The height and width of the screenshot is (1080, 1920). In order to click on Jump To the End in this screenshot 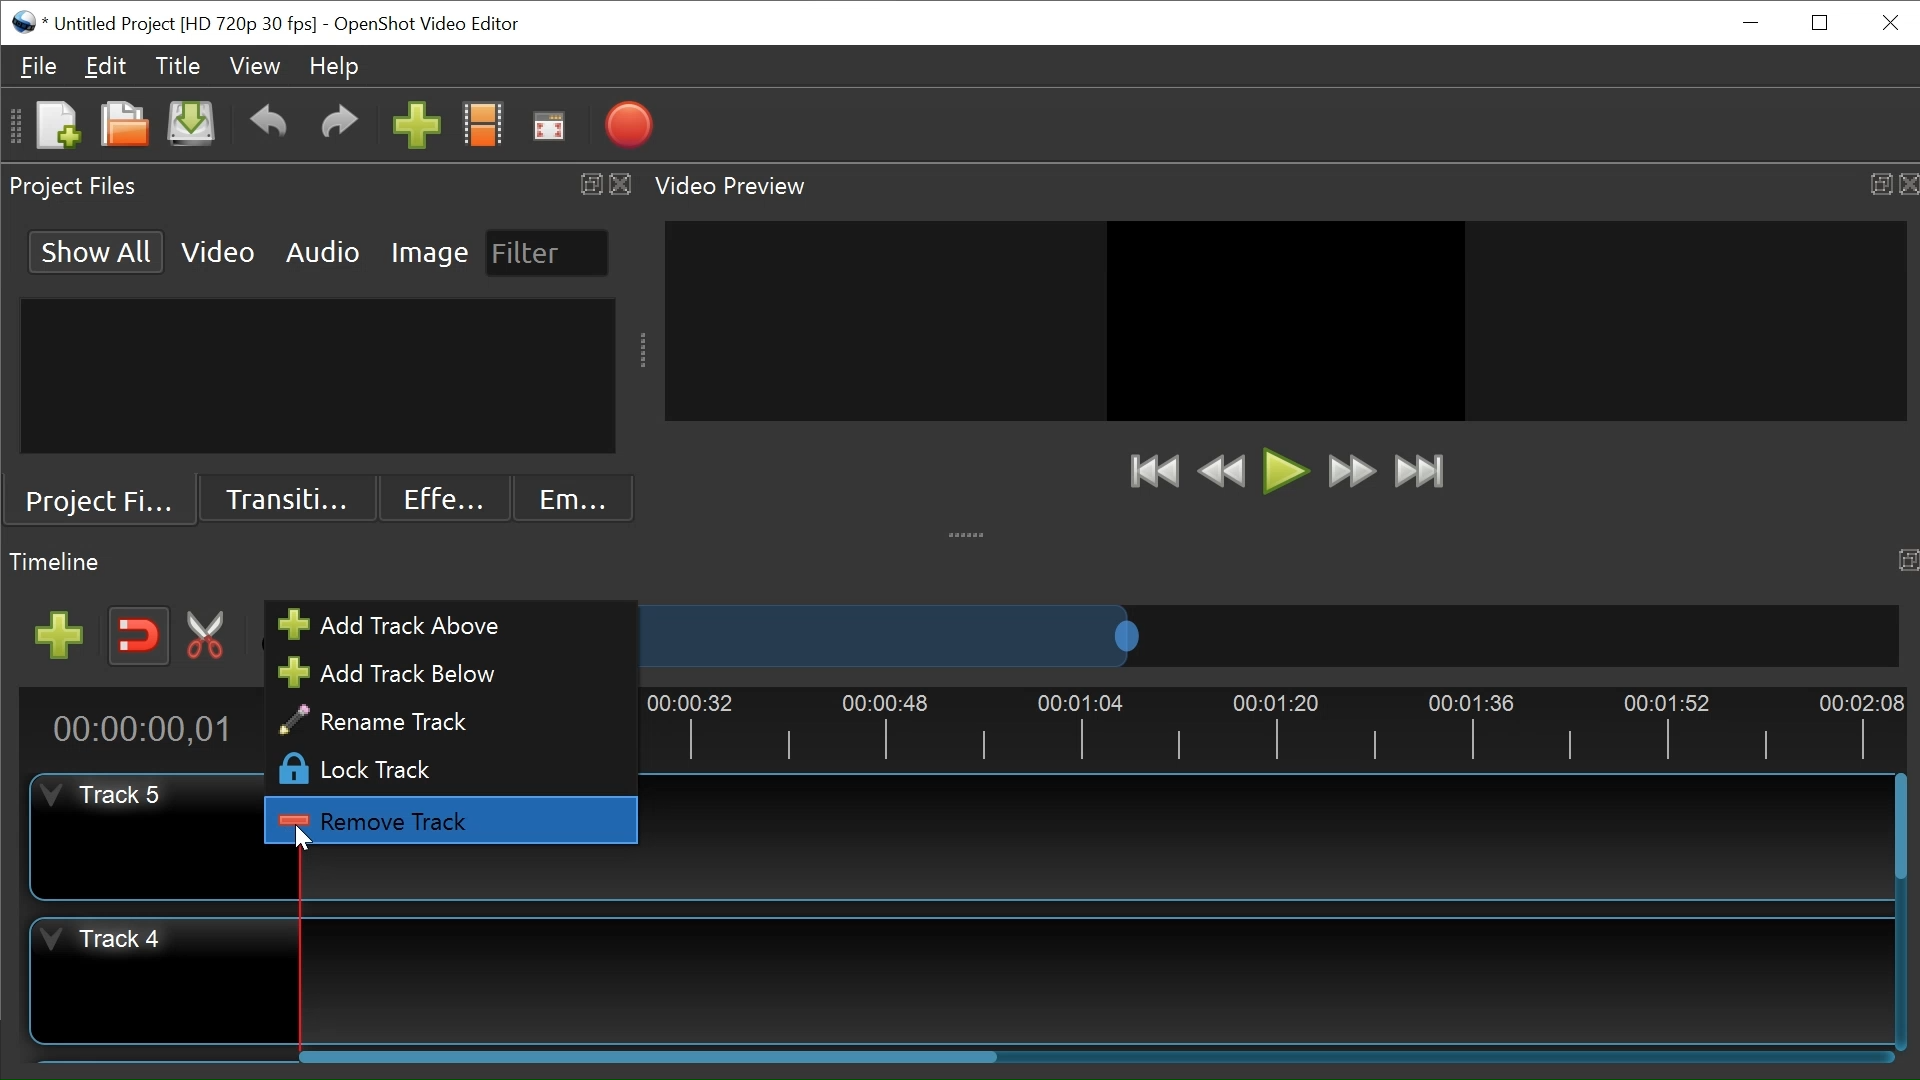, I will do `click(1420, 471)`.